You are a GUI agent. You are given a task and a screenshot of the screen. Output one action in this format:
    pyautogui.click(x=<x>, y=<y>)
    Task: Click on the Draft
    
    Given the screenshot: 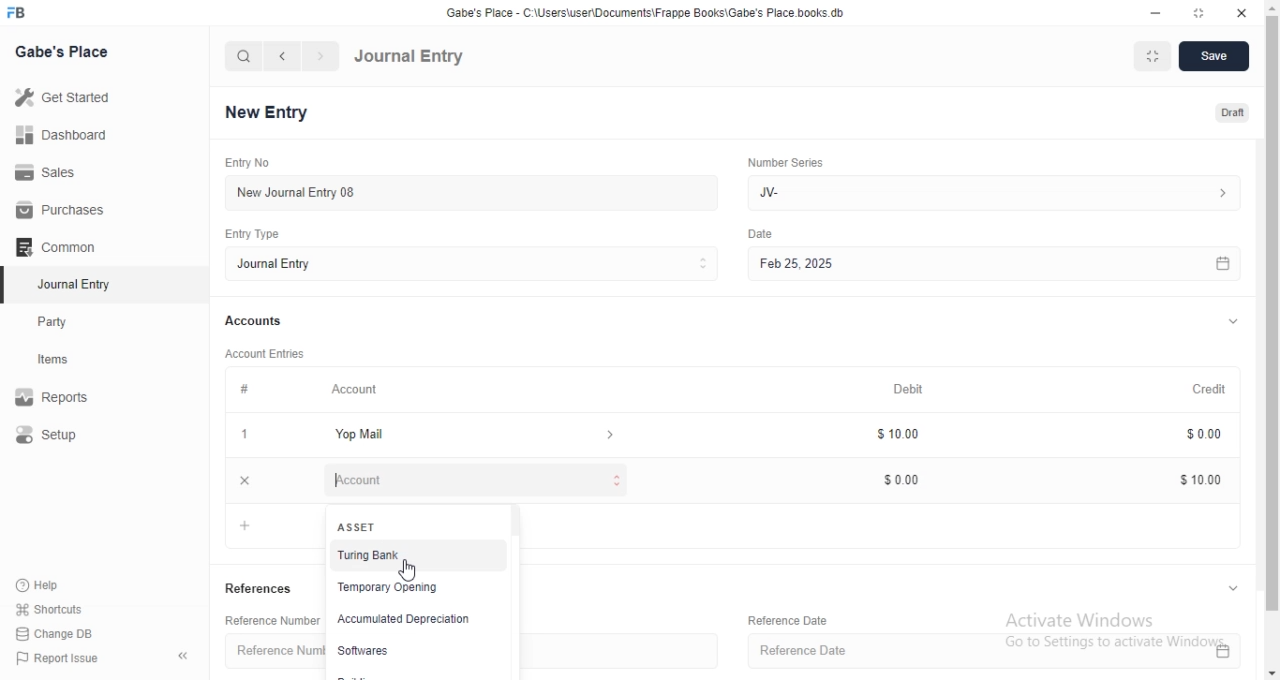 What is the action you would take?
    pyautogui.click(x=1233, y=111)
    